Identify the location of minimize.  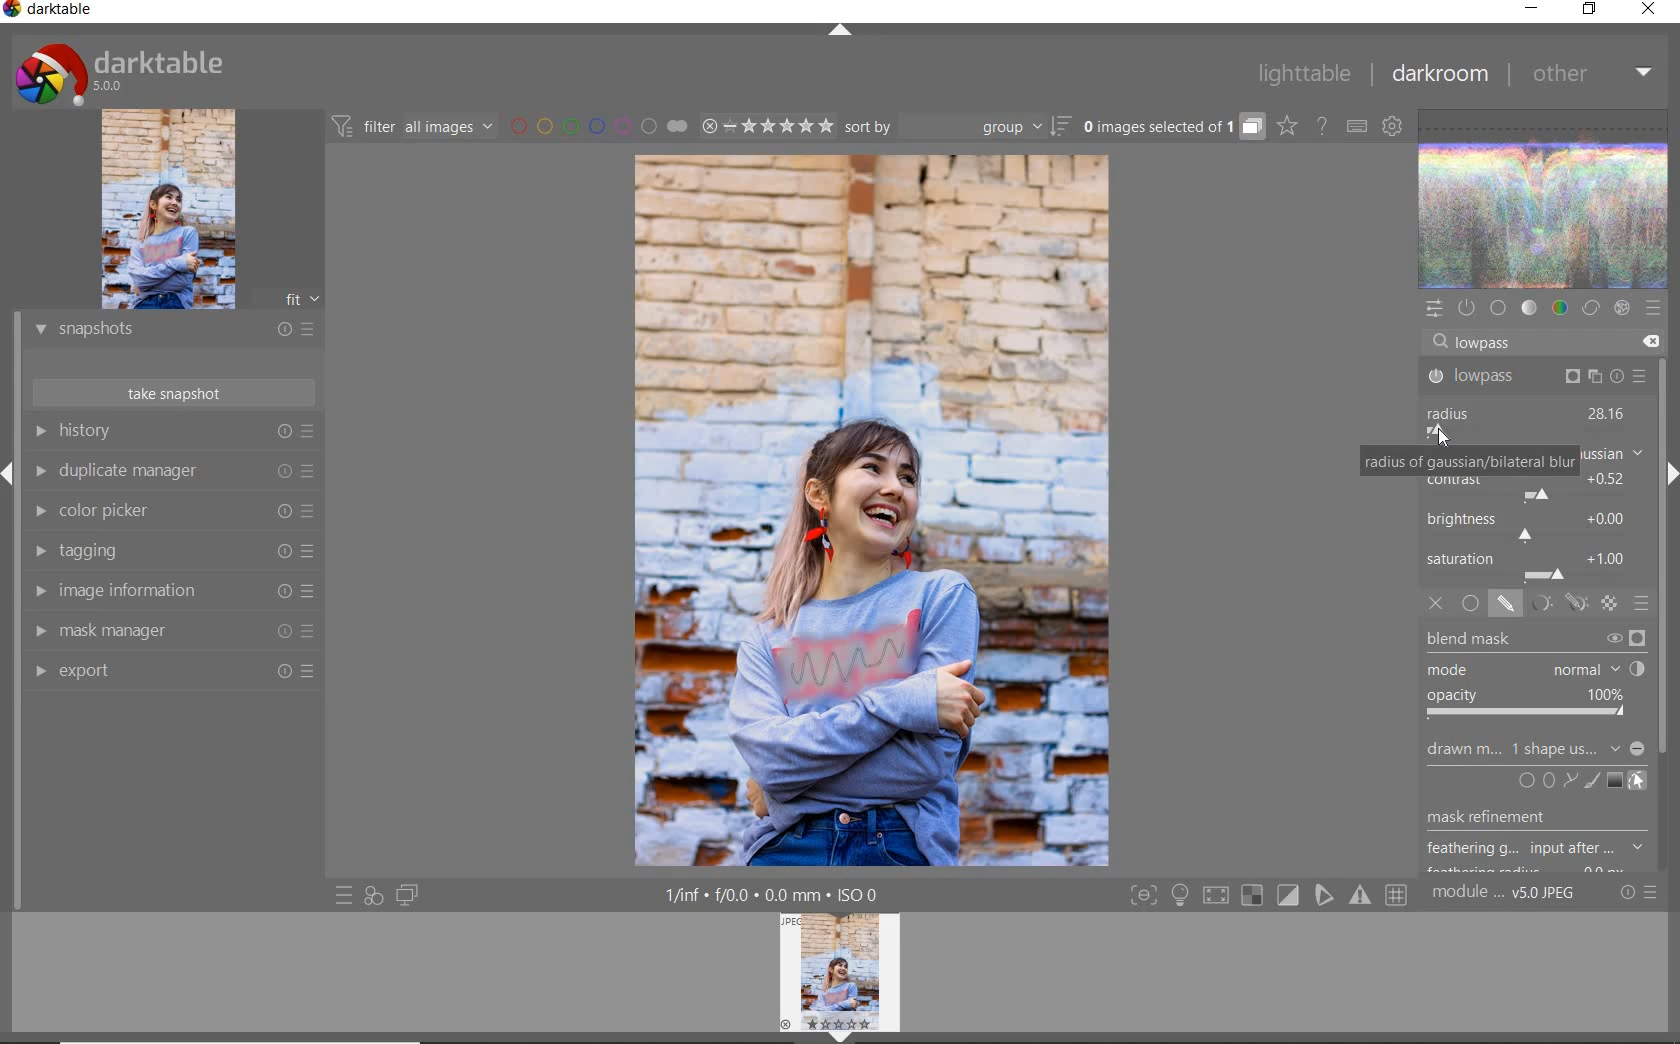
(1533, 10).